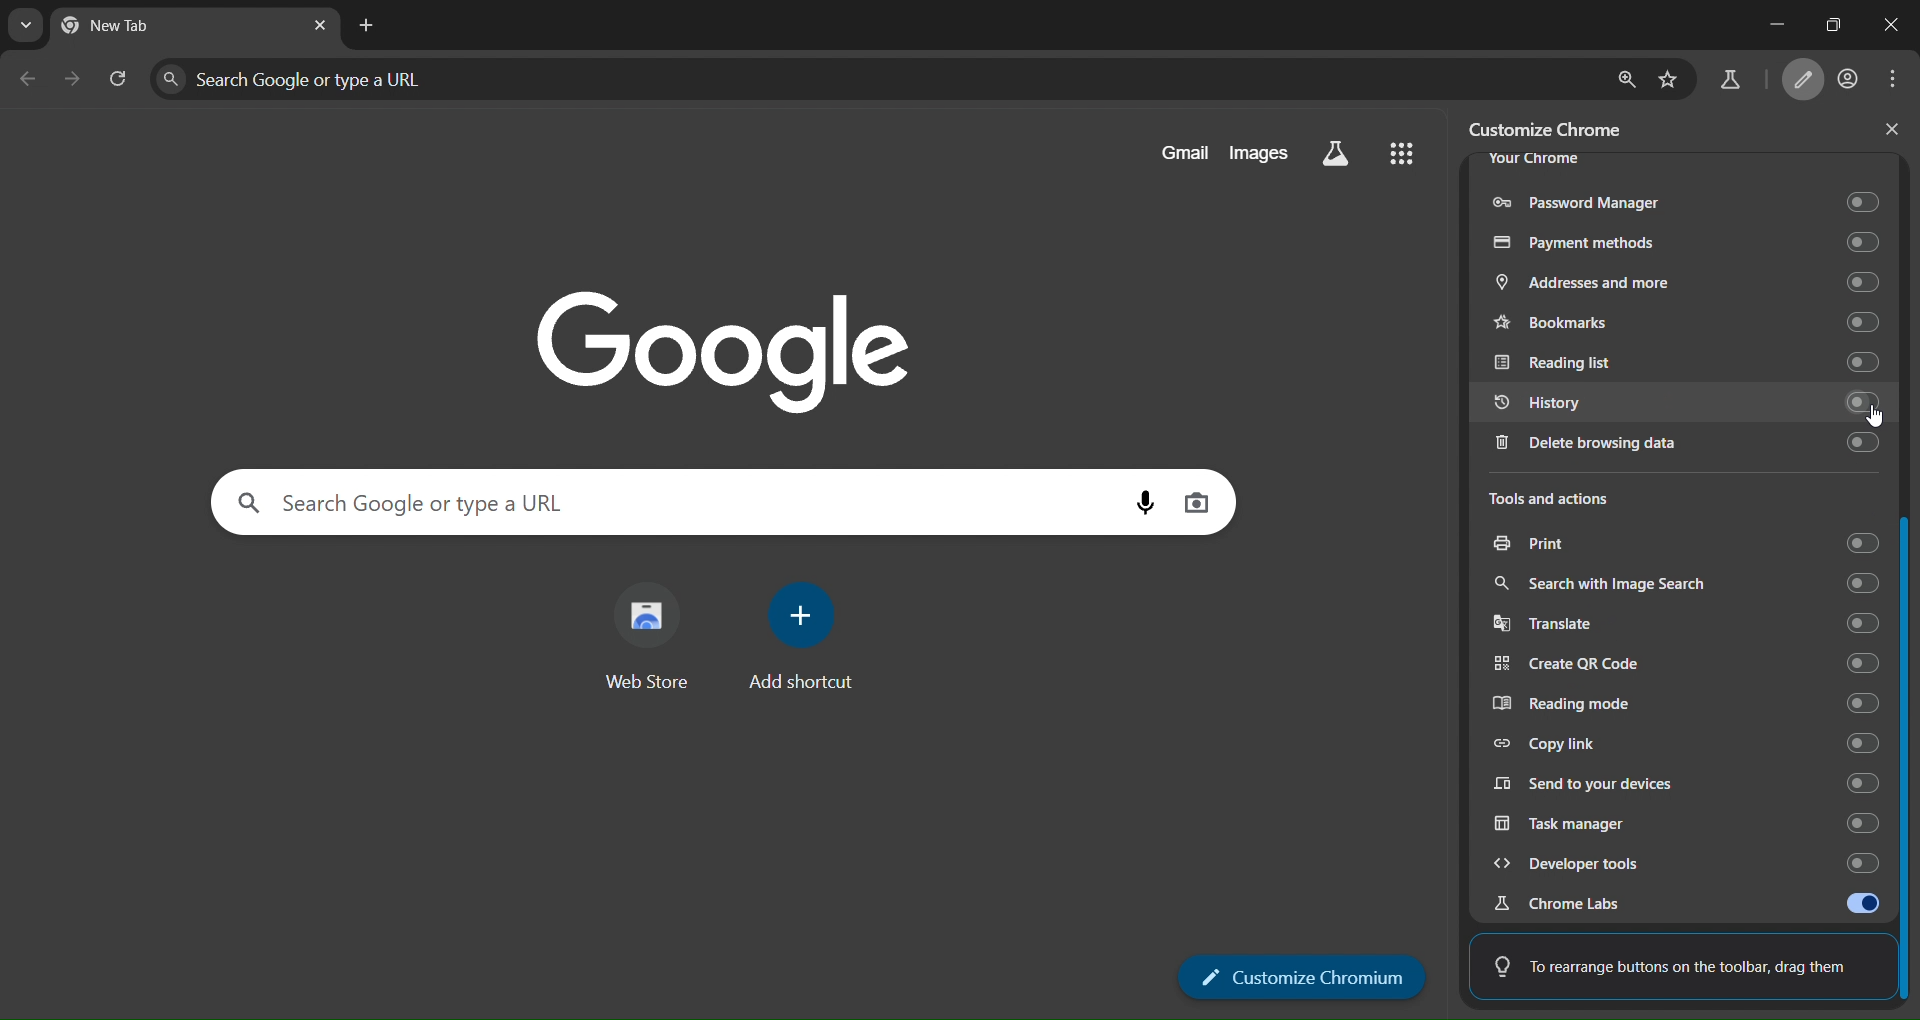  I want to click on close, so click(1892, 129).